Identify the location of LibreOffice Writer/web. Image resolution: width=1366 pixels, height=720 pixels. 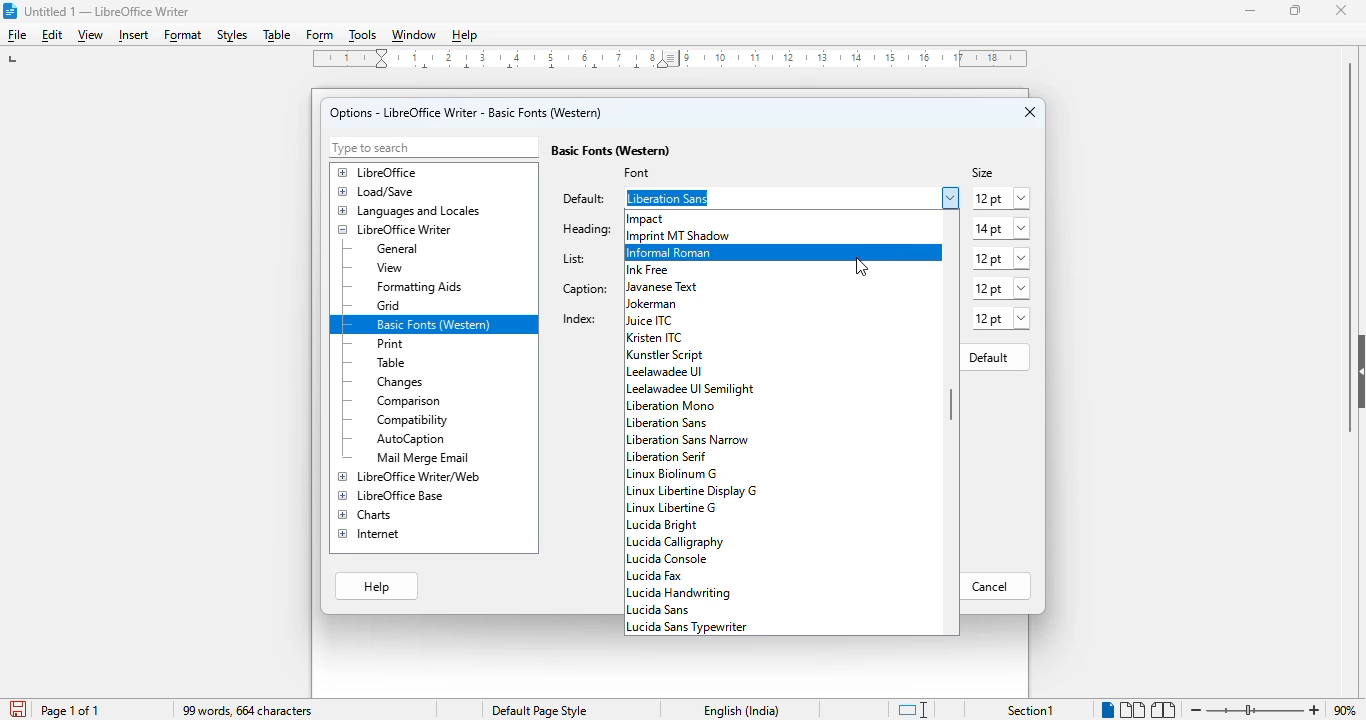
(411, 476).